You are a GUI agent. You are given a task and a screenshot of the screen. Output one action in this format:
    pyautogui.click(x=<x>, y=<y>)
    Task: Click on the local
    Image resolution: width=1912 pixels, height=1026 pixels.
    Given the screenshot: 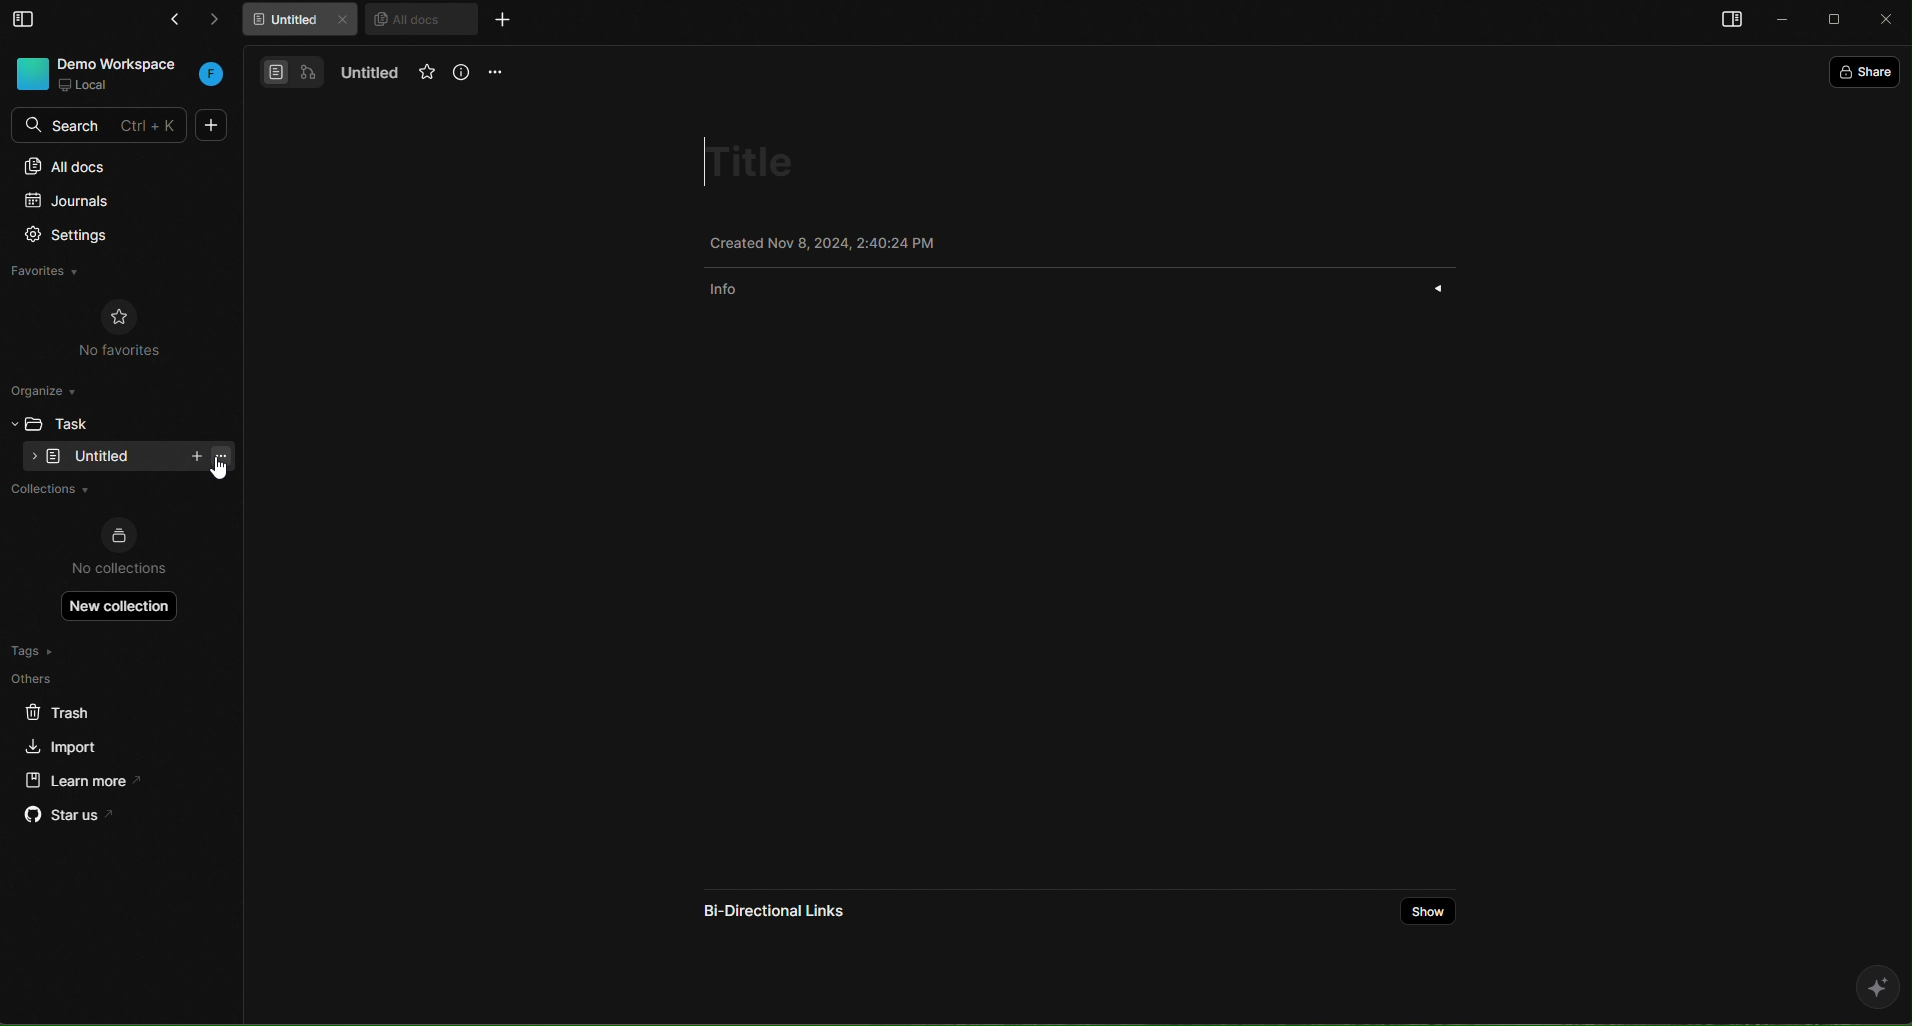 What is the action you would take?
    pyautogui.click(x=86, y=85)
    